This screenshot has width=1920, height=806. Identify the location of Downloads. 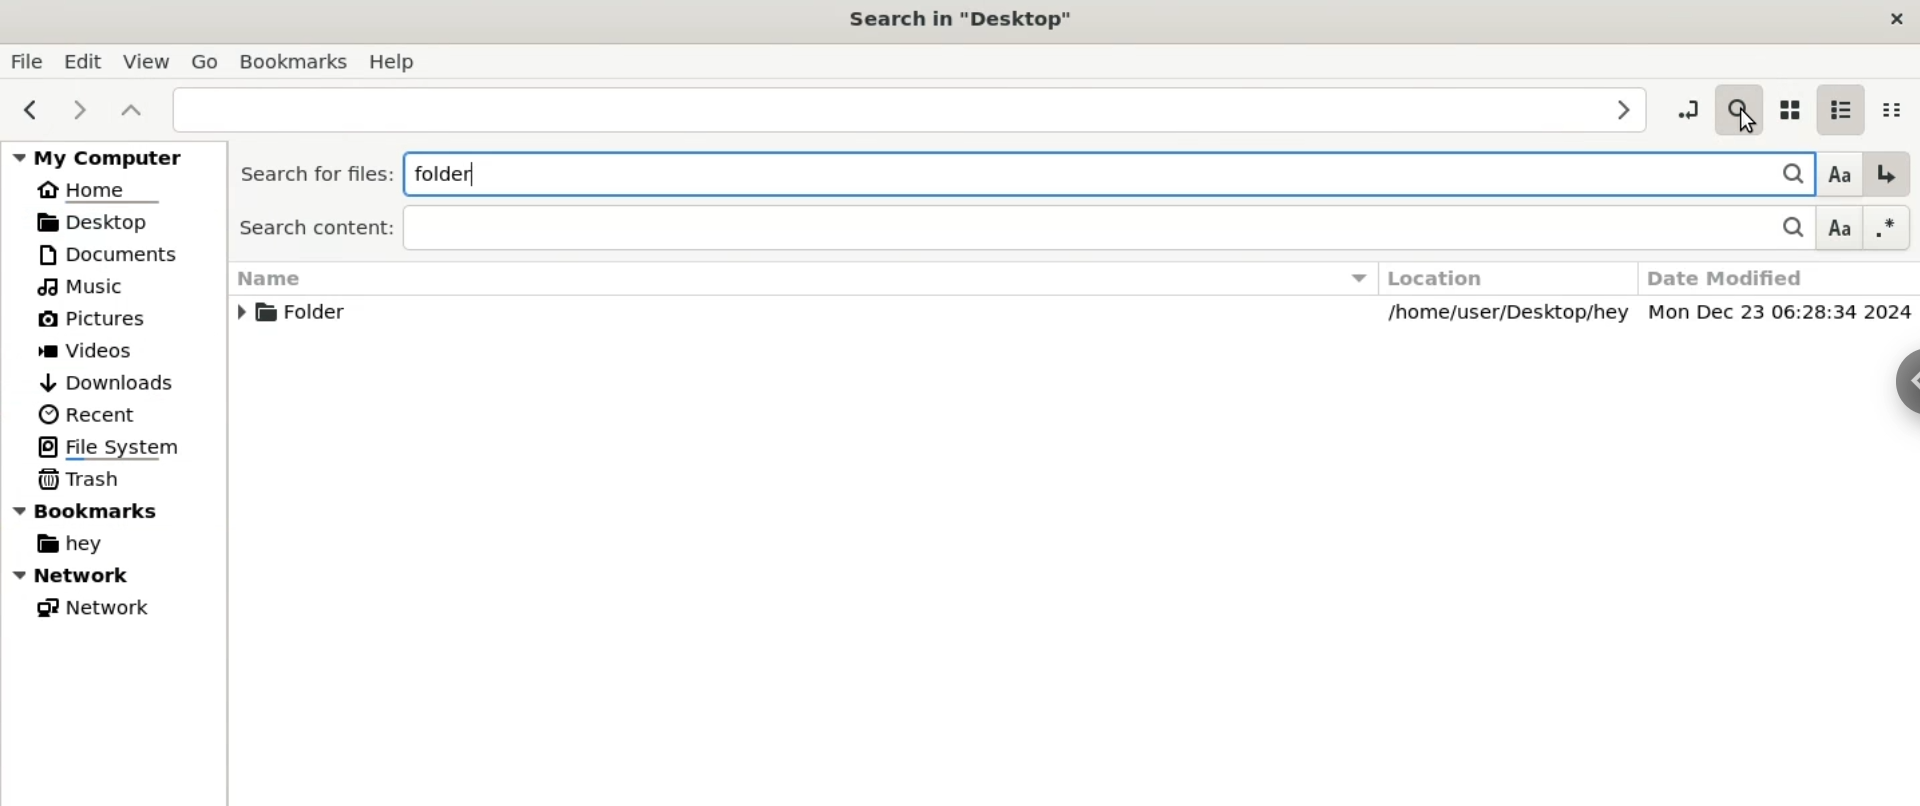
(111, 383).